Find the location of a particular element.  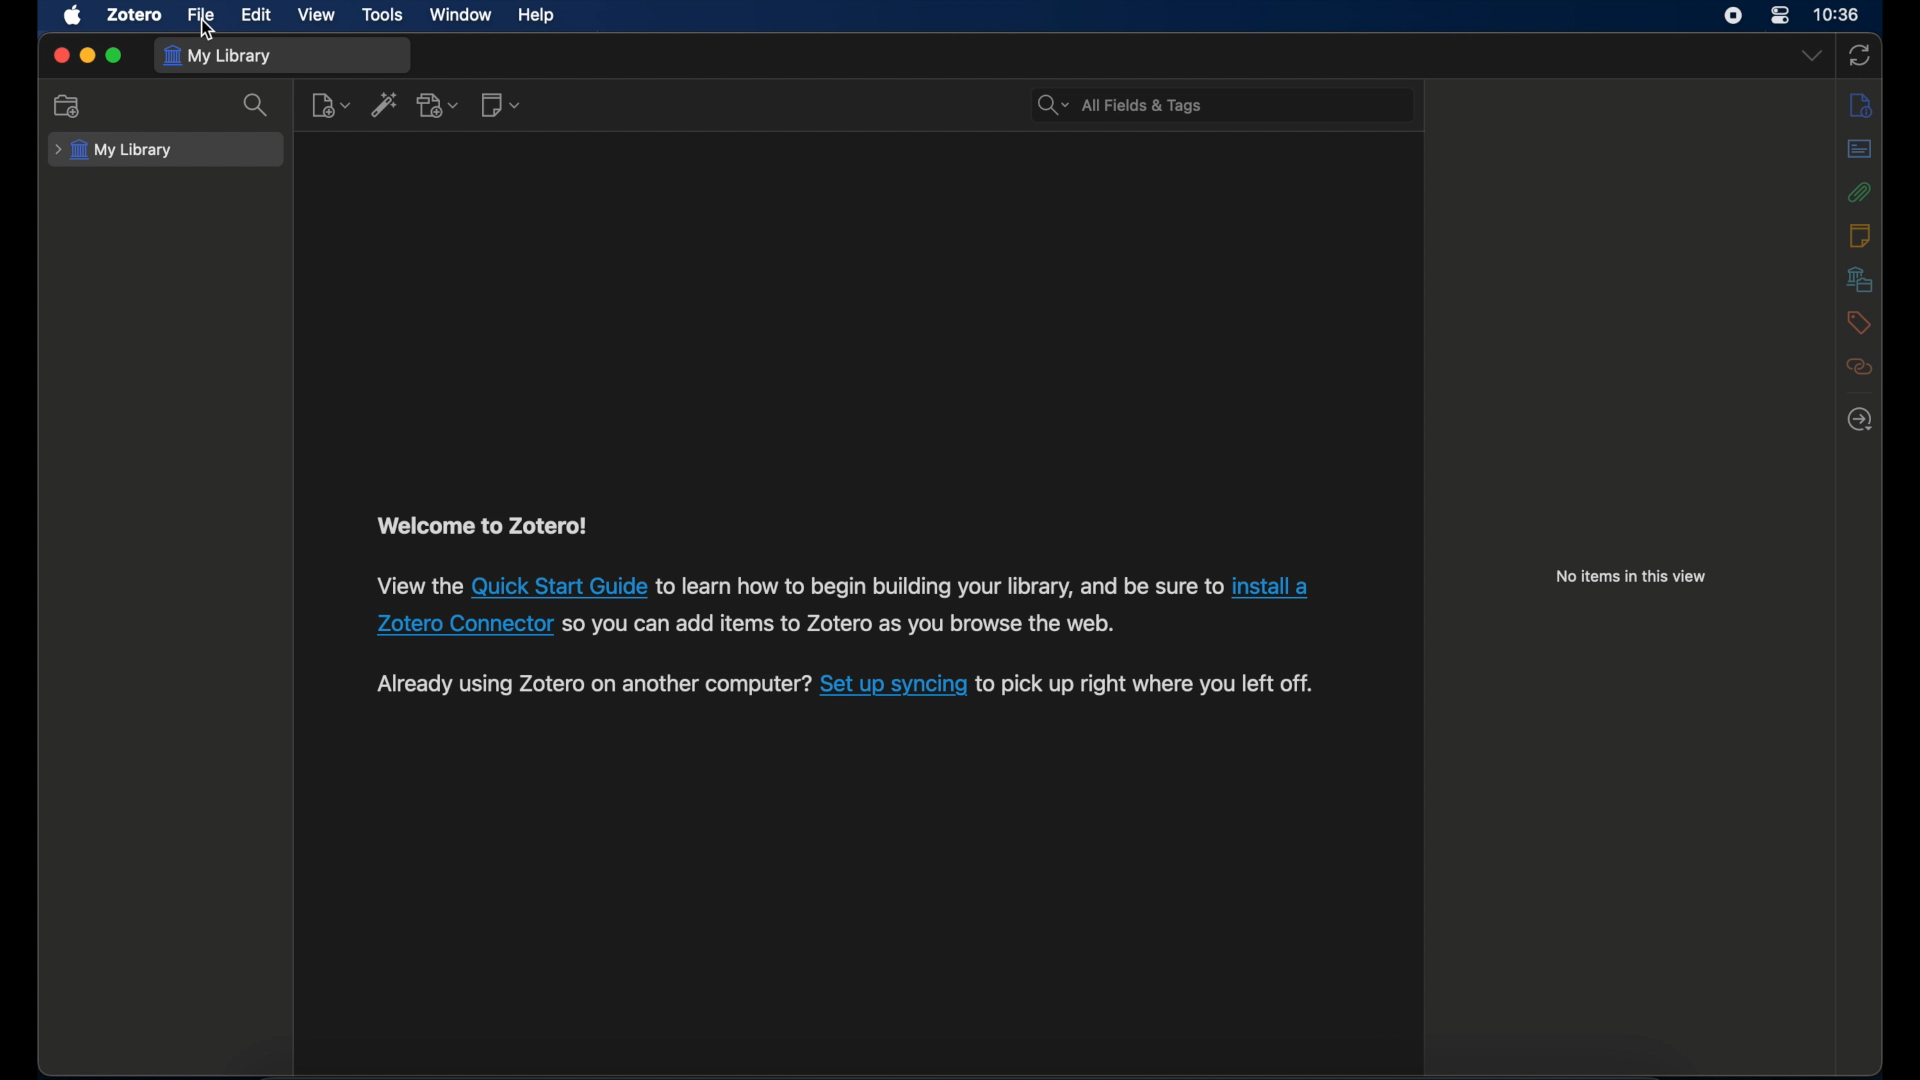

minimize is located at coordinates (86, 56).